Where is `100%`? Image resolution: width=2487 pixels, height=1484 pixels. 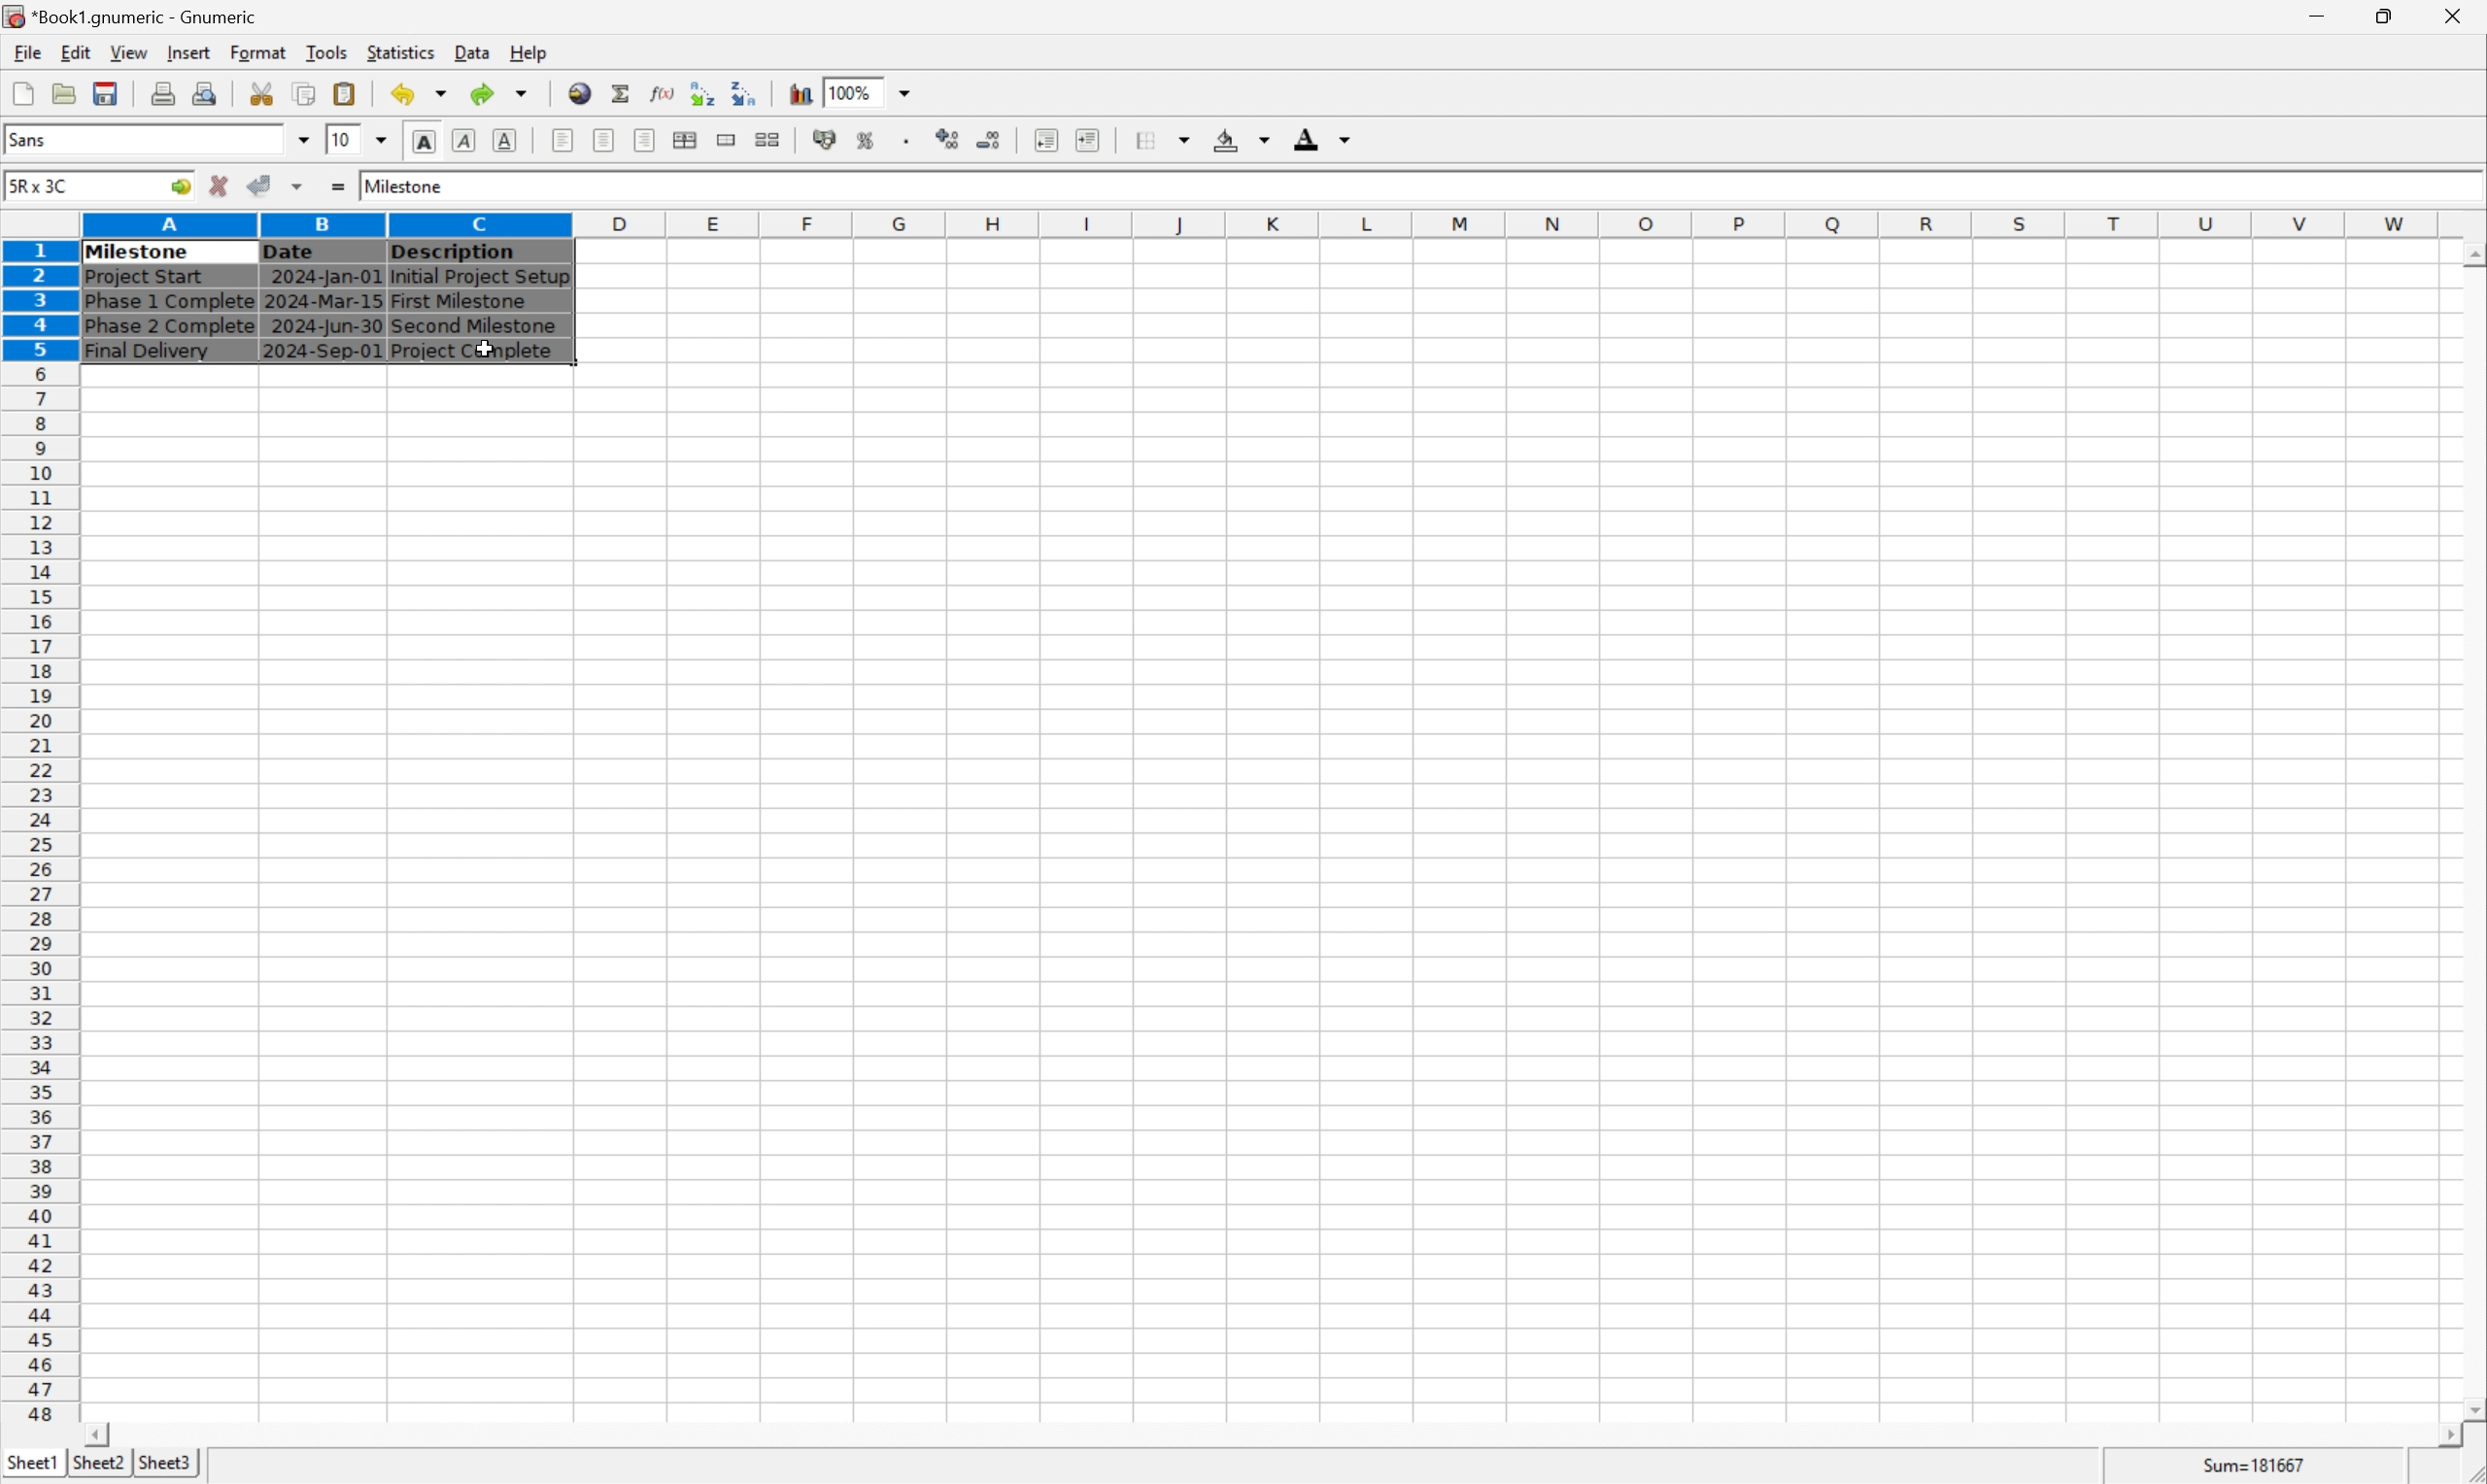
100% is located at coordinates (854, 89).